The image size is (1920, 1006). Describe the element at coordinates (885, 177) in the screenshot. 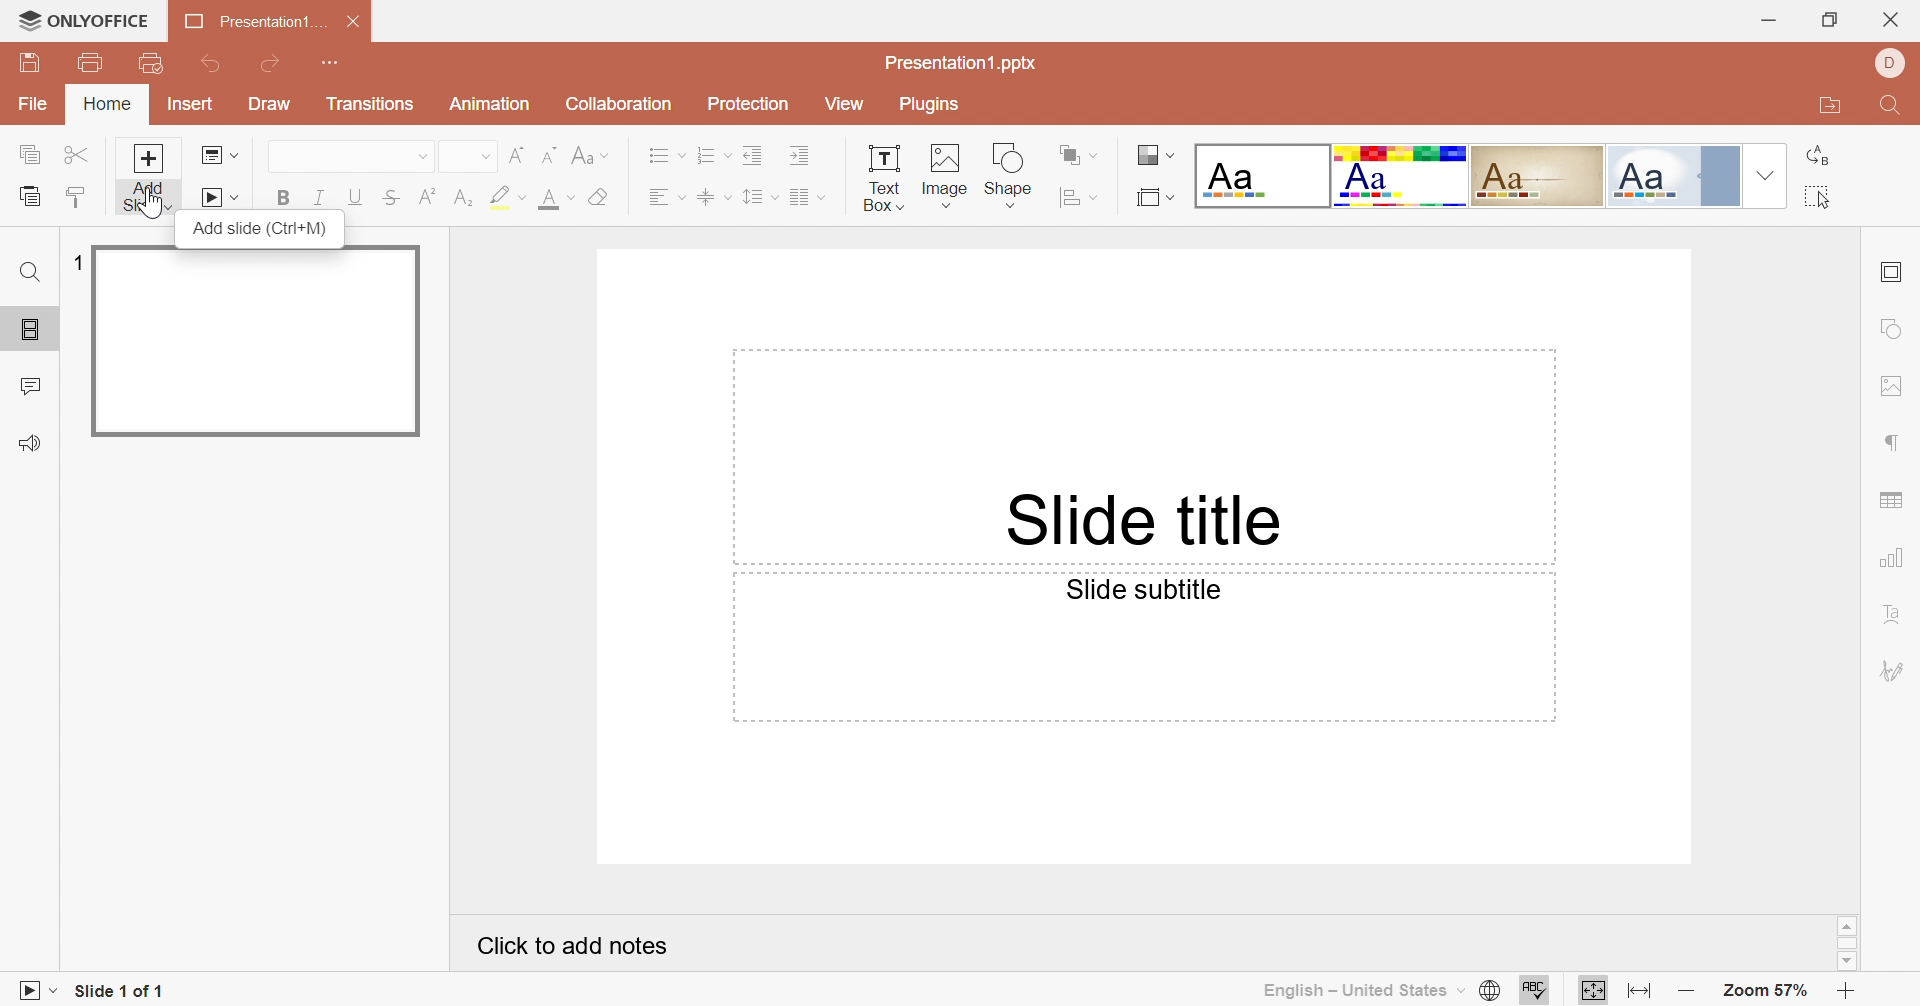

I see `Text Box` at that location.